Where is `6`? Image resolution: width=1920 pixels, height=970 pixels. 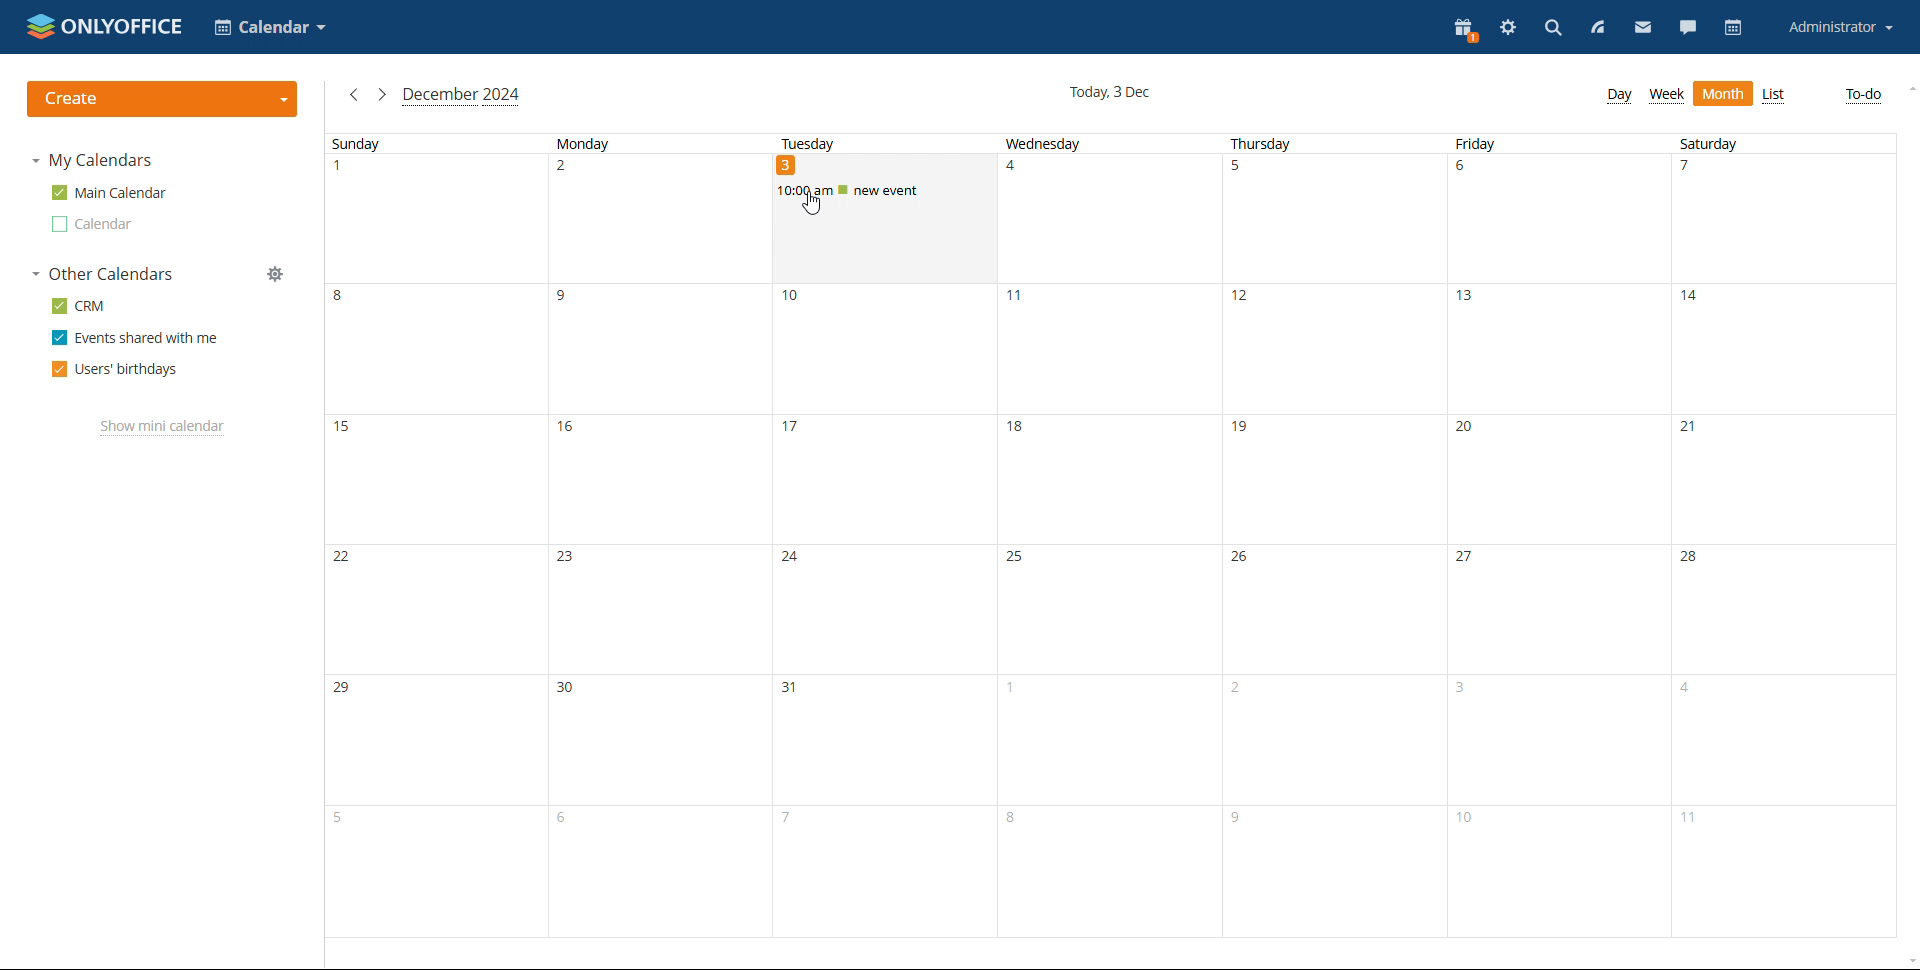
6 is located at coordinates (1556, 218).